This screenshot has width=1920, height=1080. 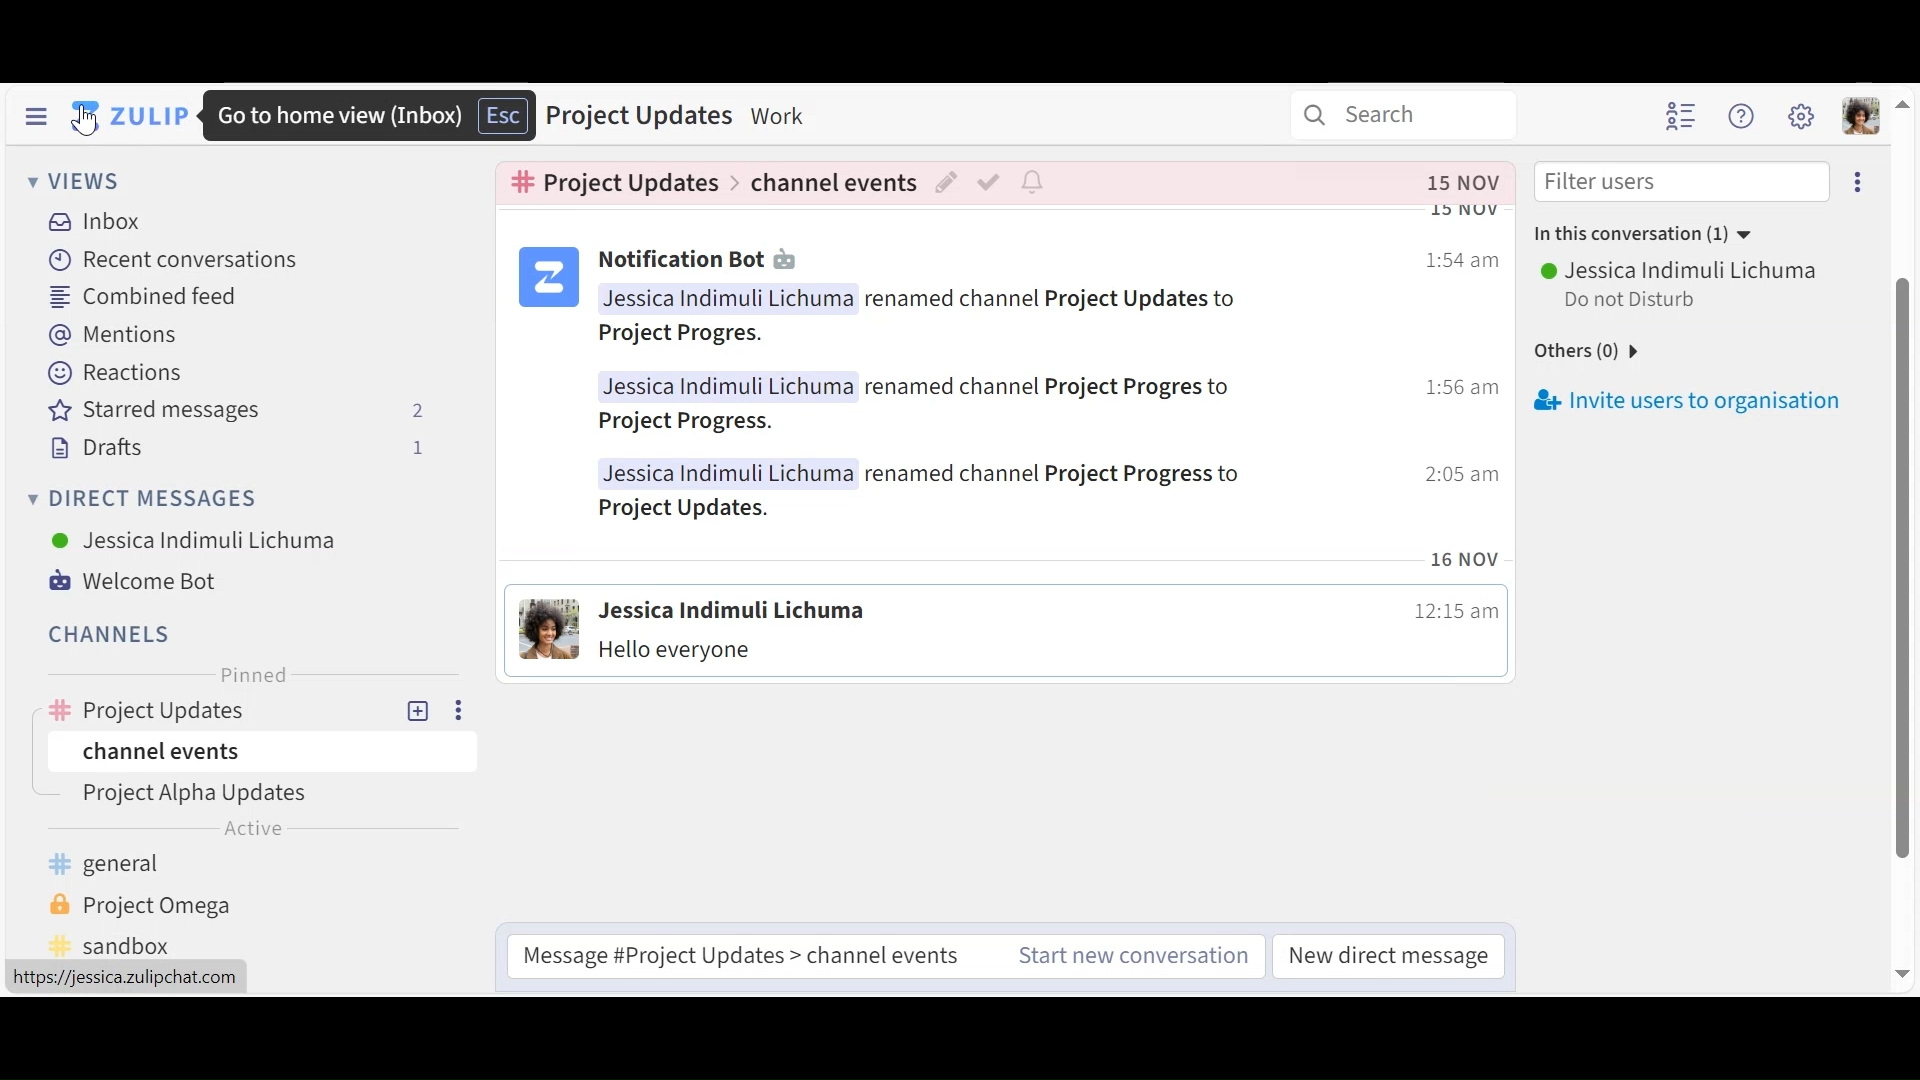 What do you see at coordinates (122, 978) in the screenshot?
I see `https://jessica.zulipchat.com` at bounding box center [122, 978].